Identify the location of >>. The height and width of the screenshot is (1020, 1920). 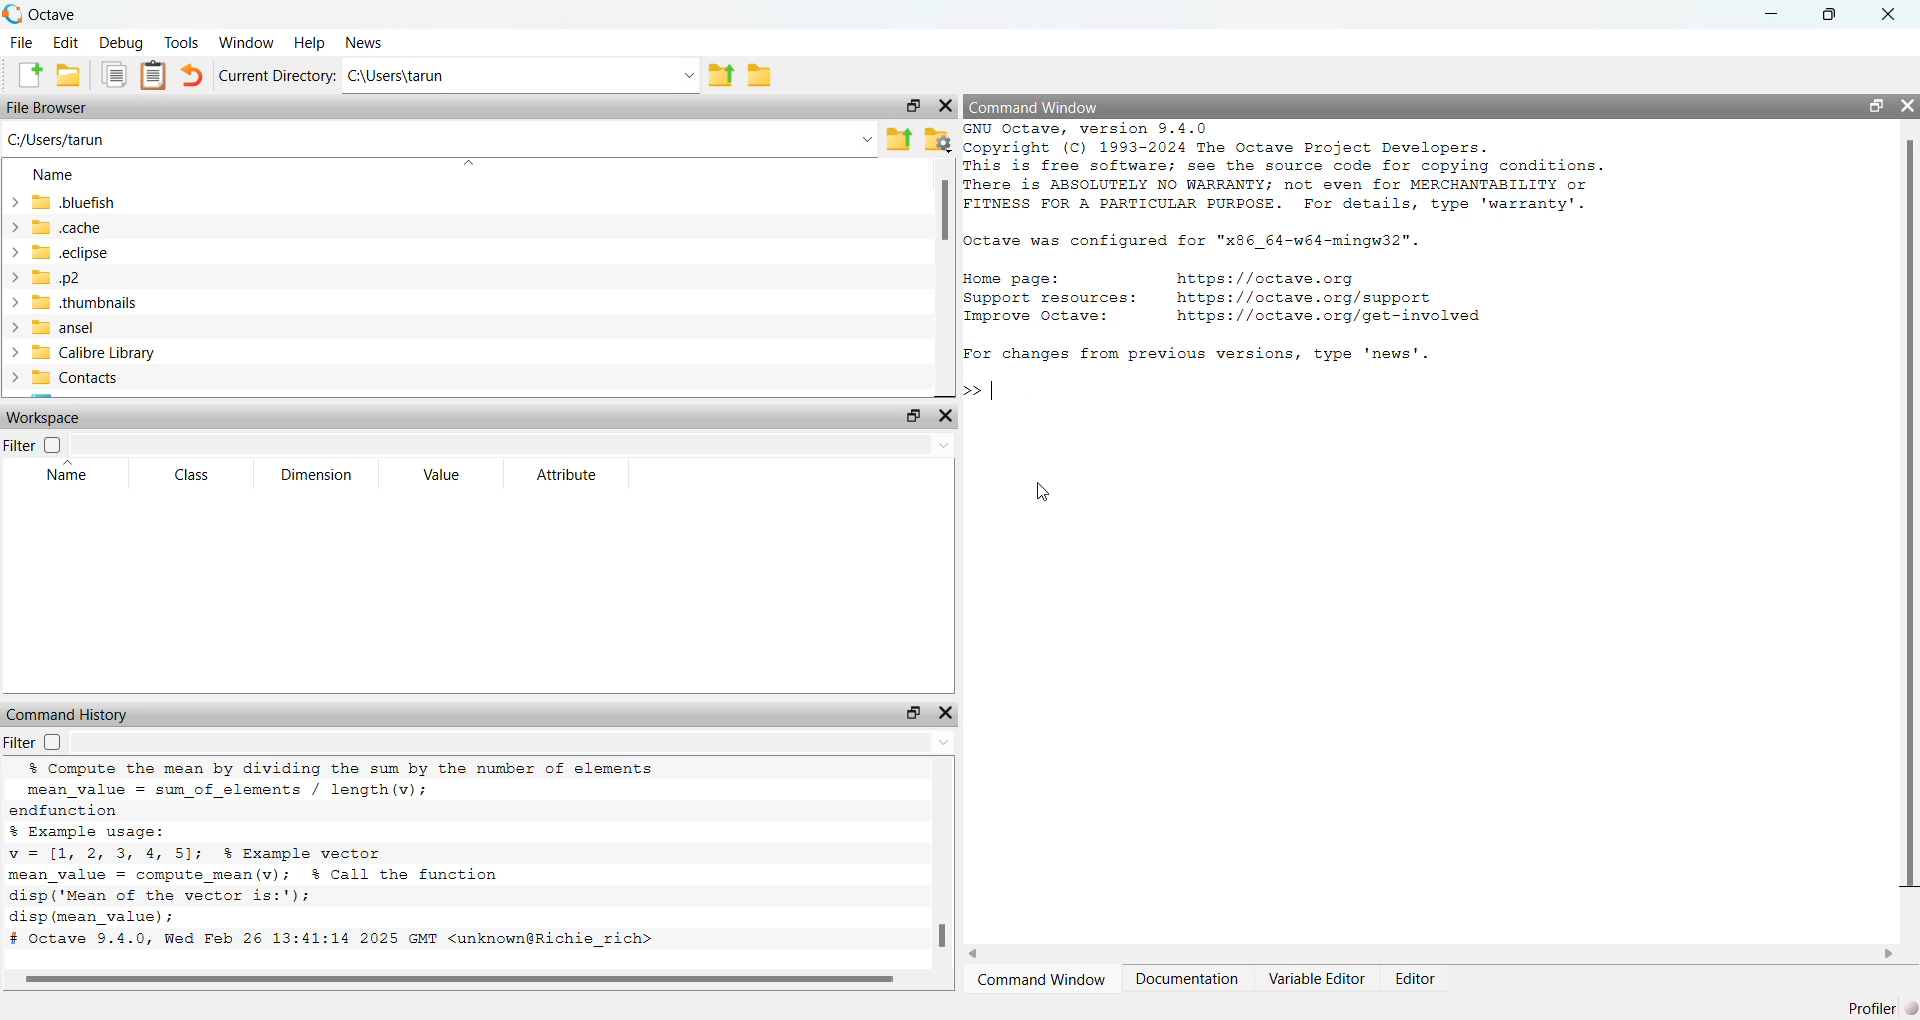
(972, 391).